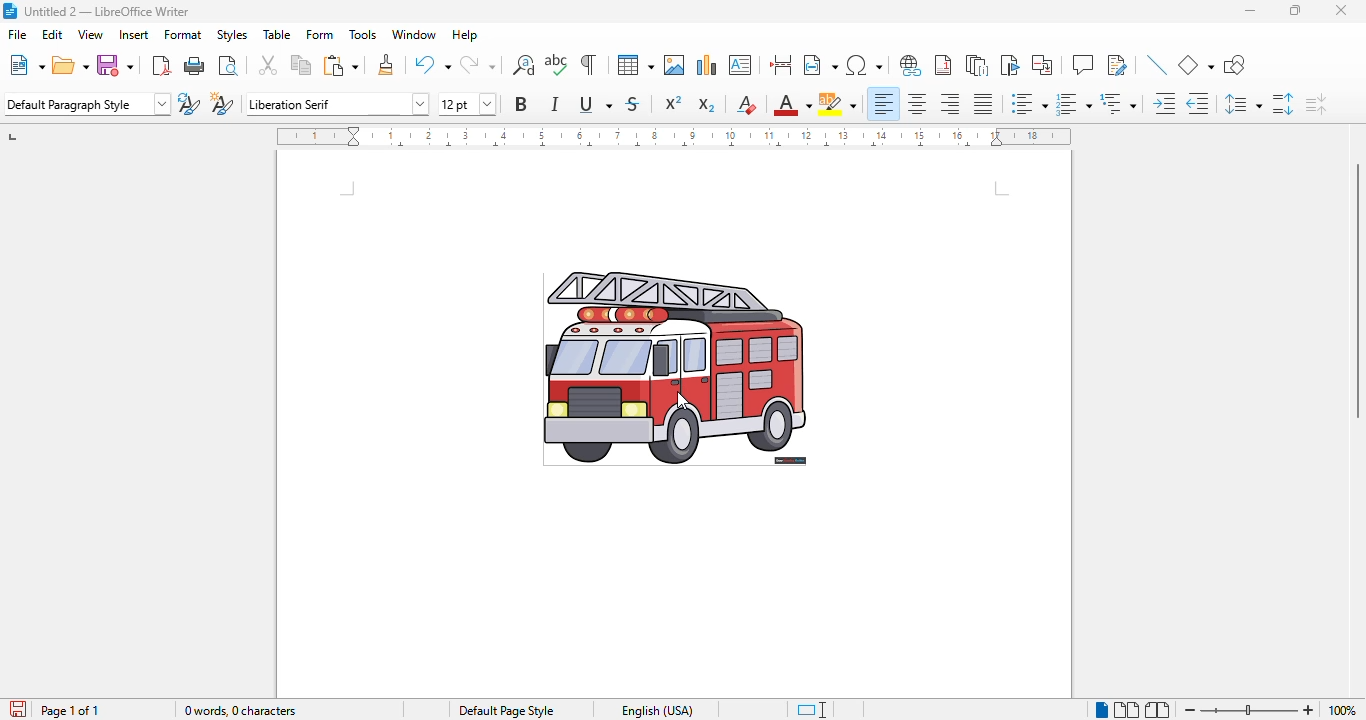 This screenshot has width=1366, height=720. What do you see at coordinates (1101, 710) in the screenshot?
I see `single-page view` at bounding box center [1101, 710].